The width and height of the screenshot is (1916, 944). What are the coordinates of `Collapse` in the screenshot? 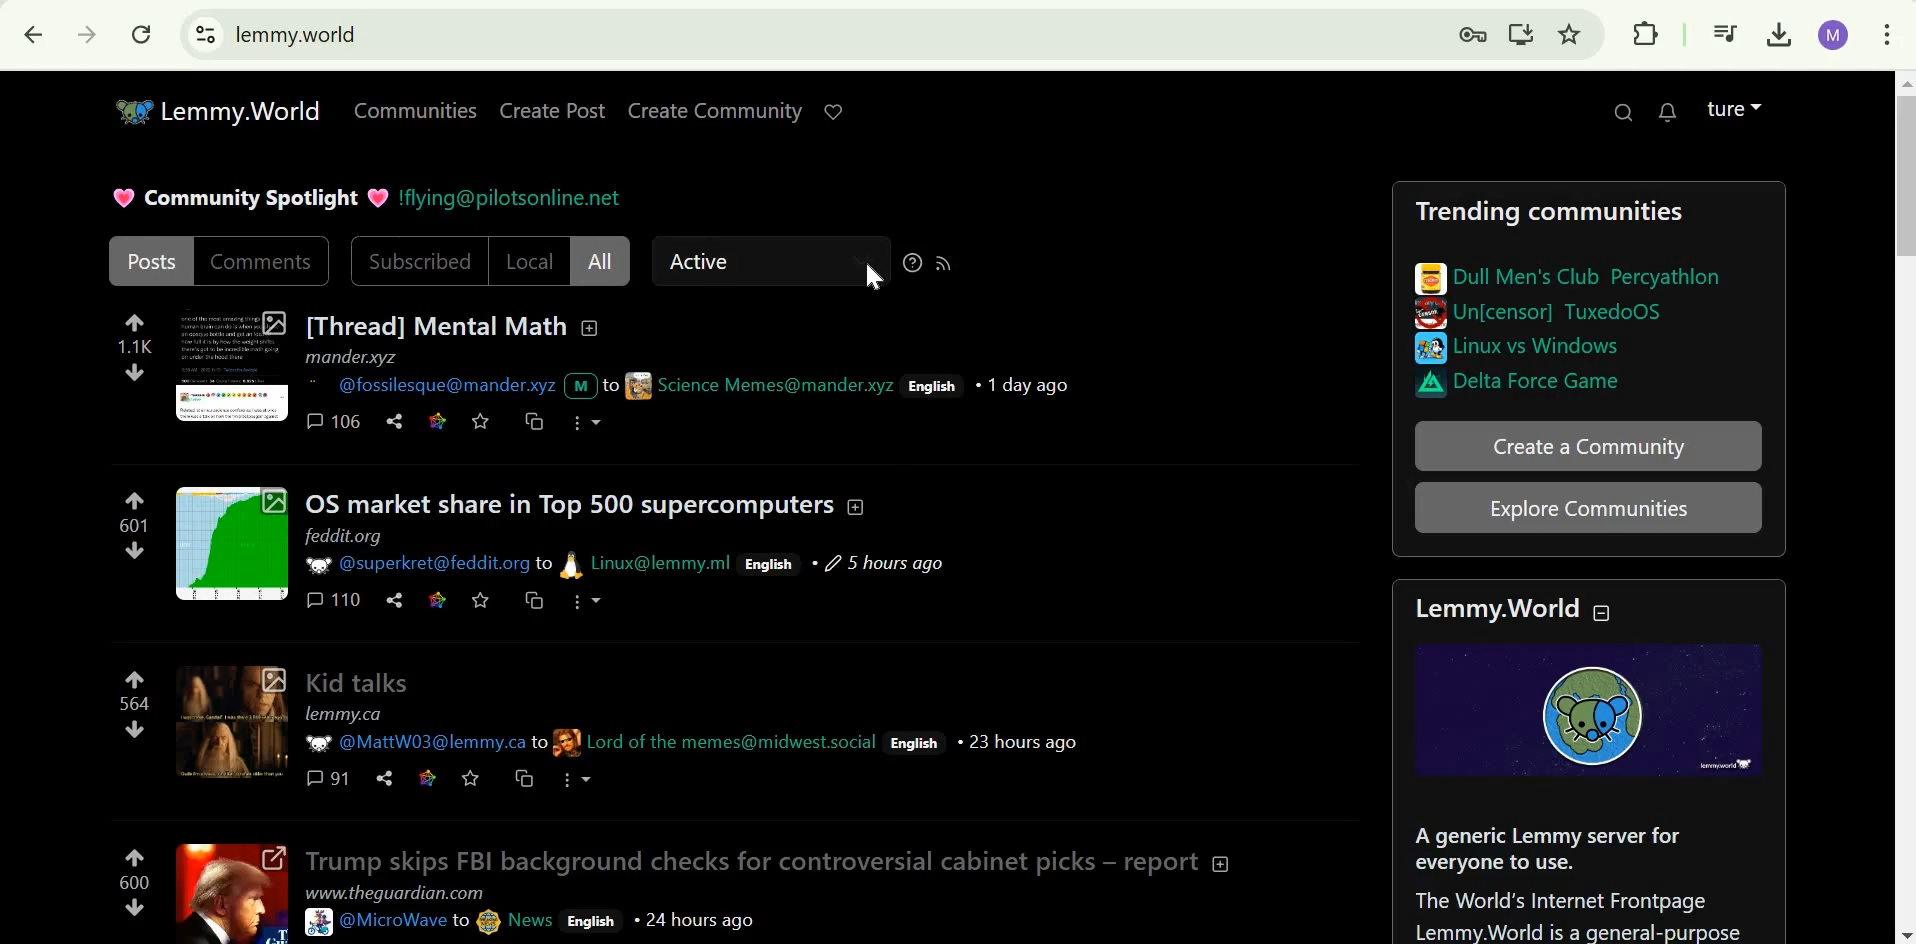 It's located at (1606, 609).